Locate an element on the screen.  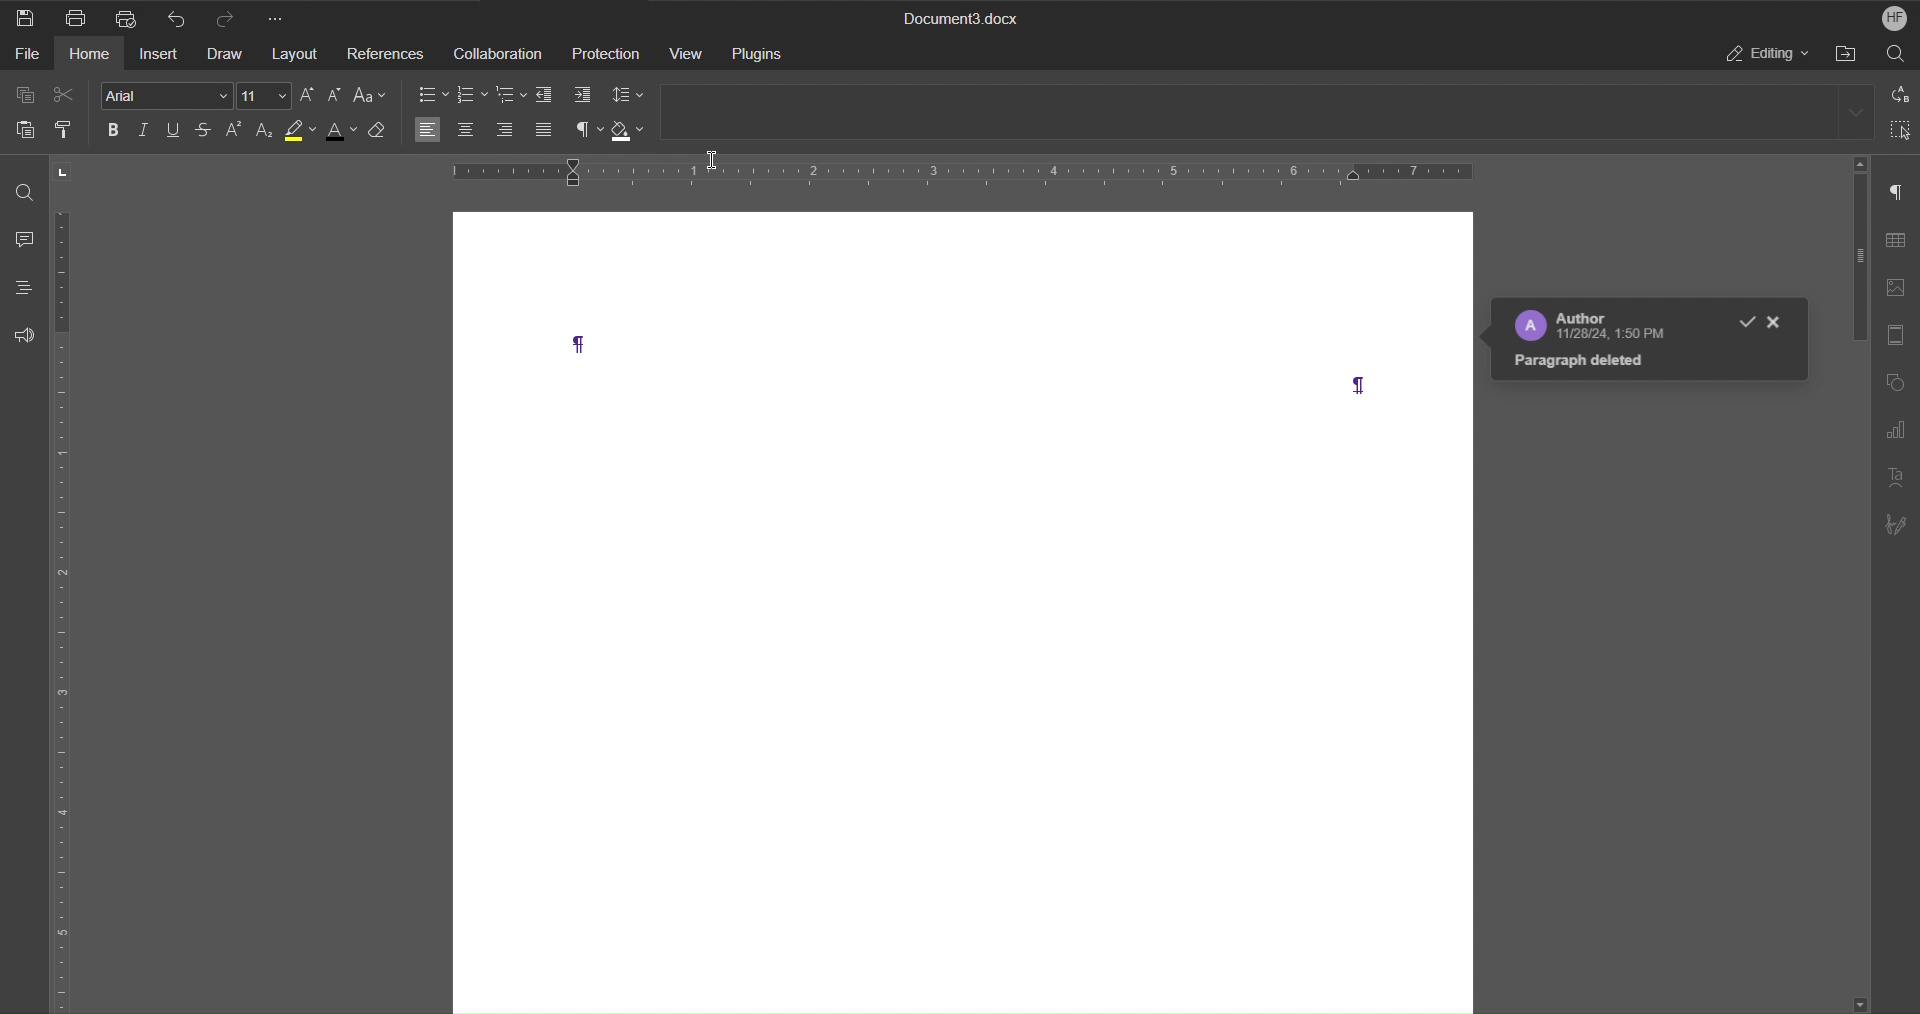
Multilevel list is located at coordinates (511, 92).